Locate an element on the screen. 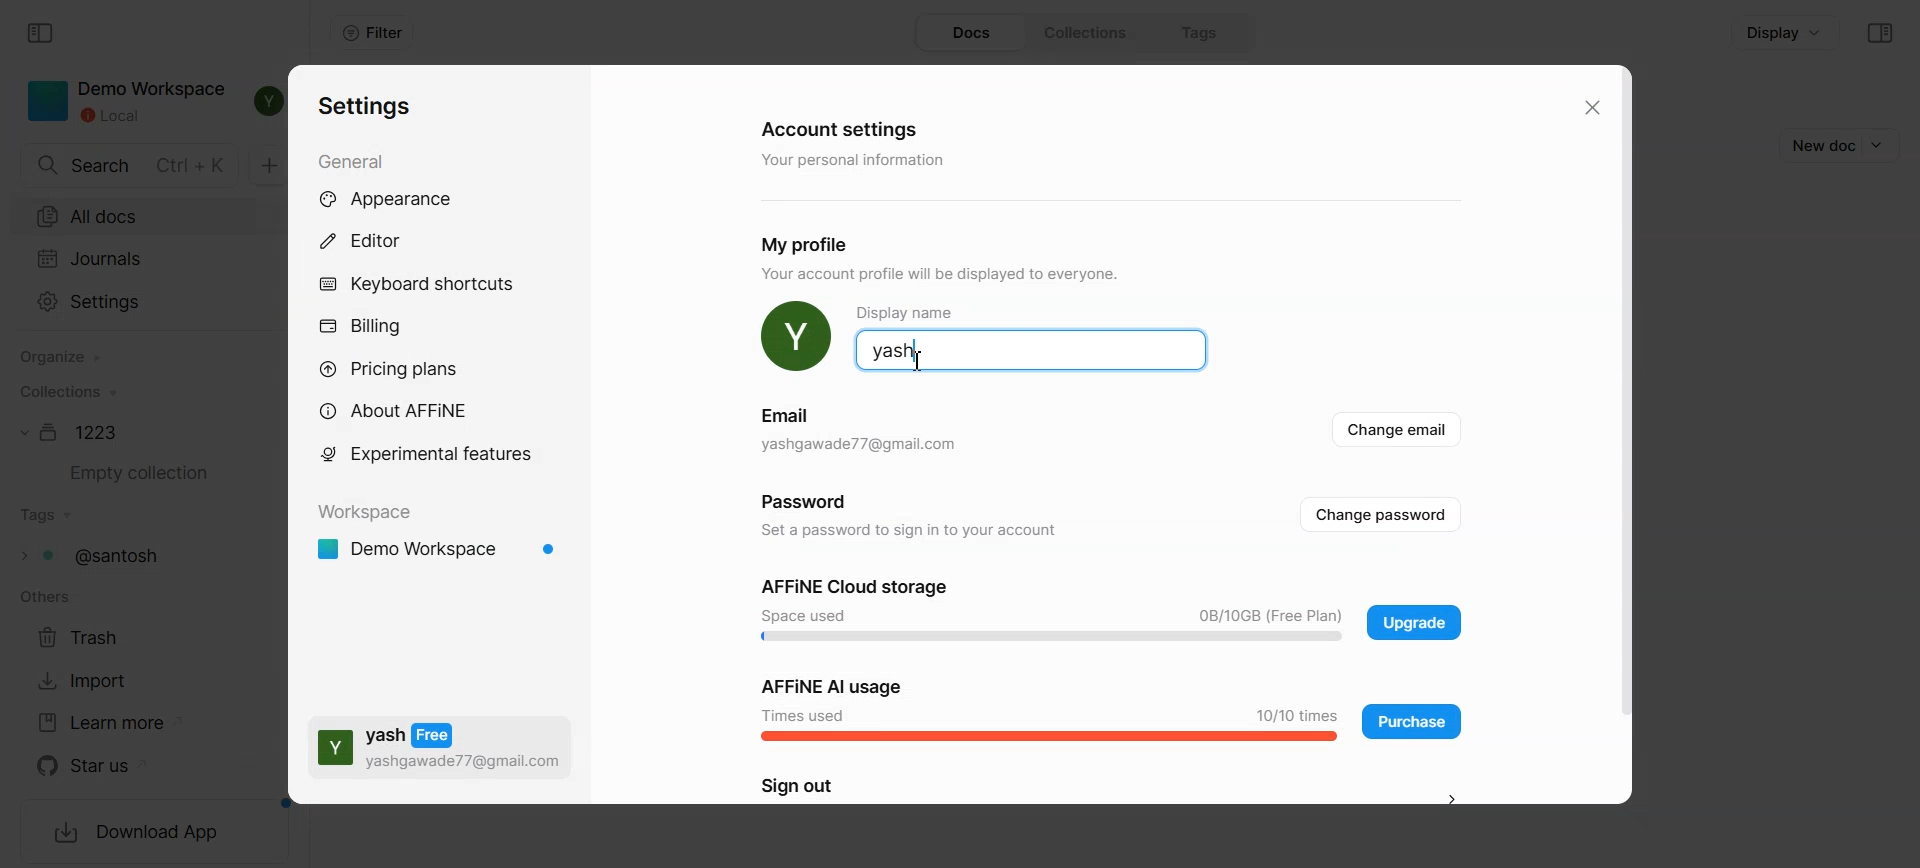 This screenshot has width=1920, height=868. Dropdown box is located at coordinates (1884, 144).